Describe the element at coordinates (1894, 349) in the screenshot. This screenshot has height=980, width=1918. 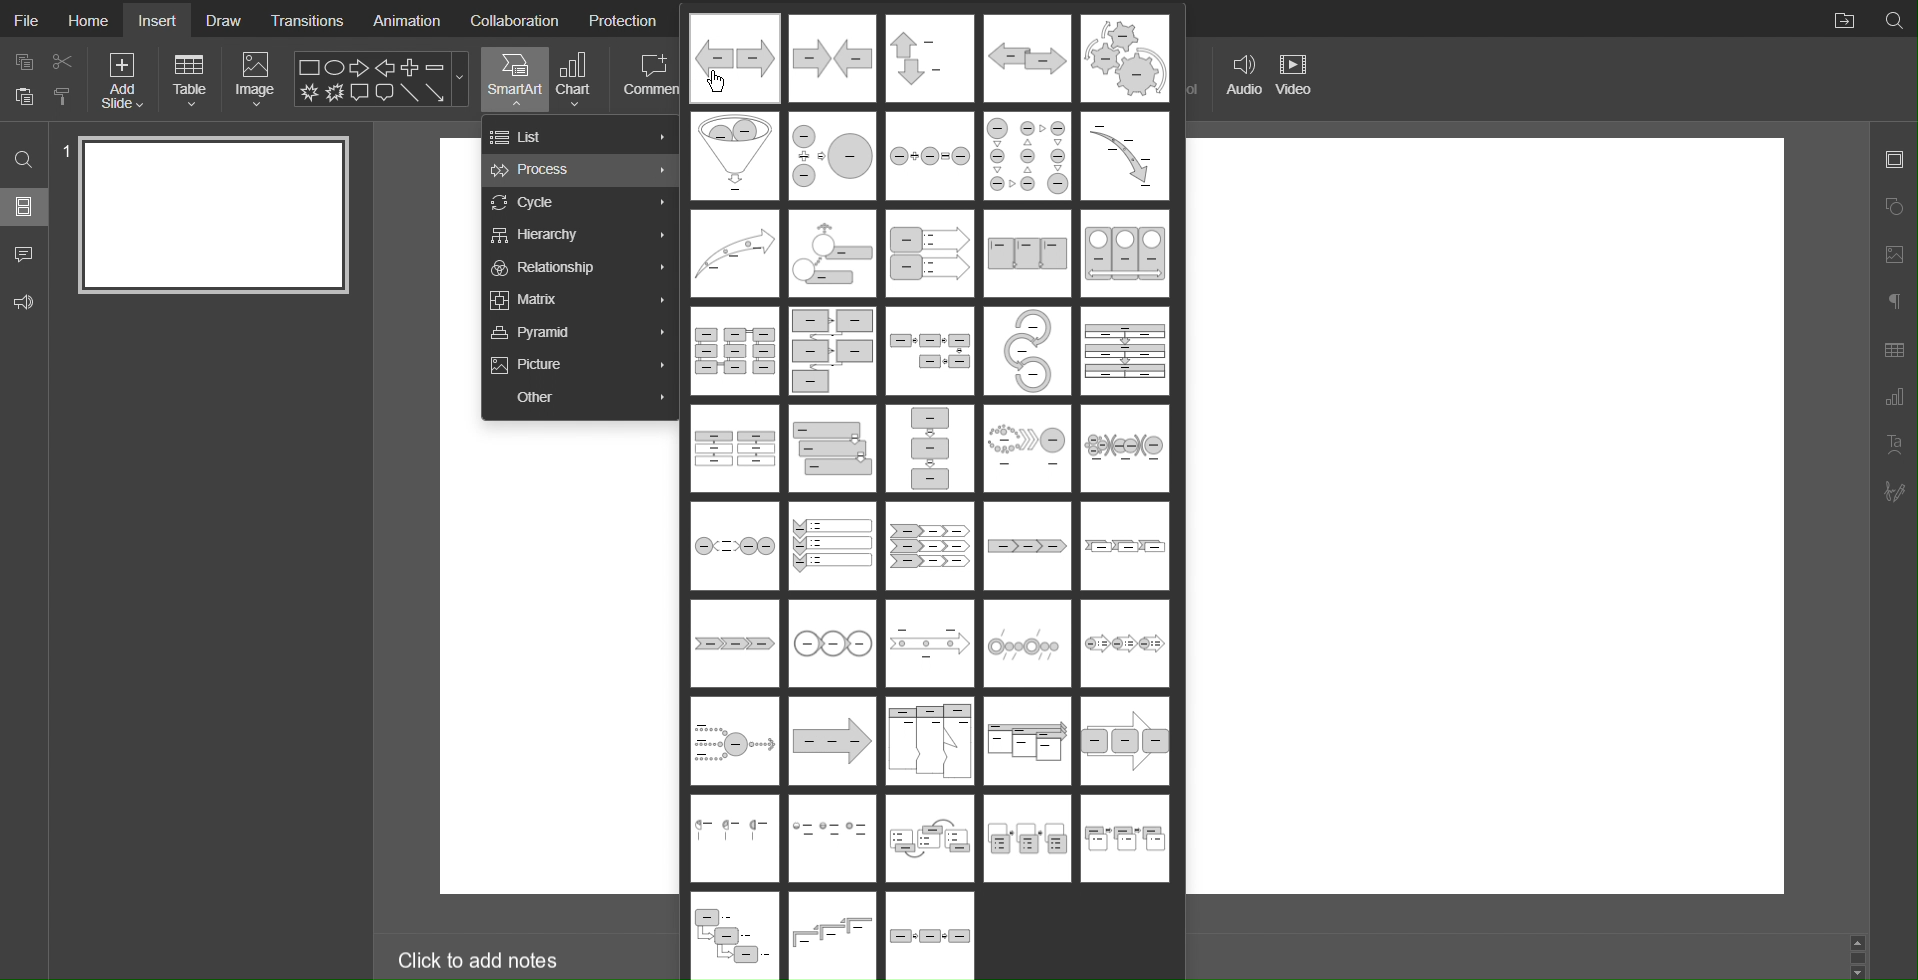
I see `Table Settings` at that location.